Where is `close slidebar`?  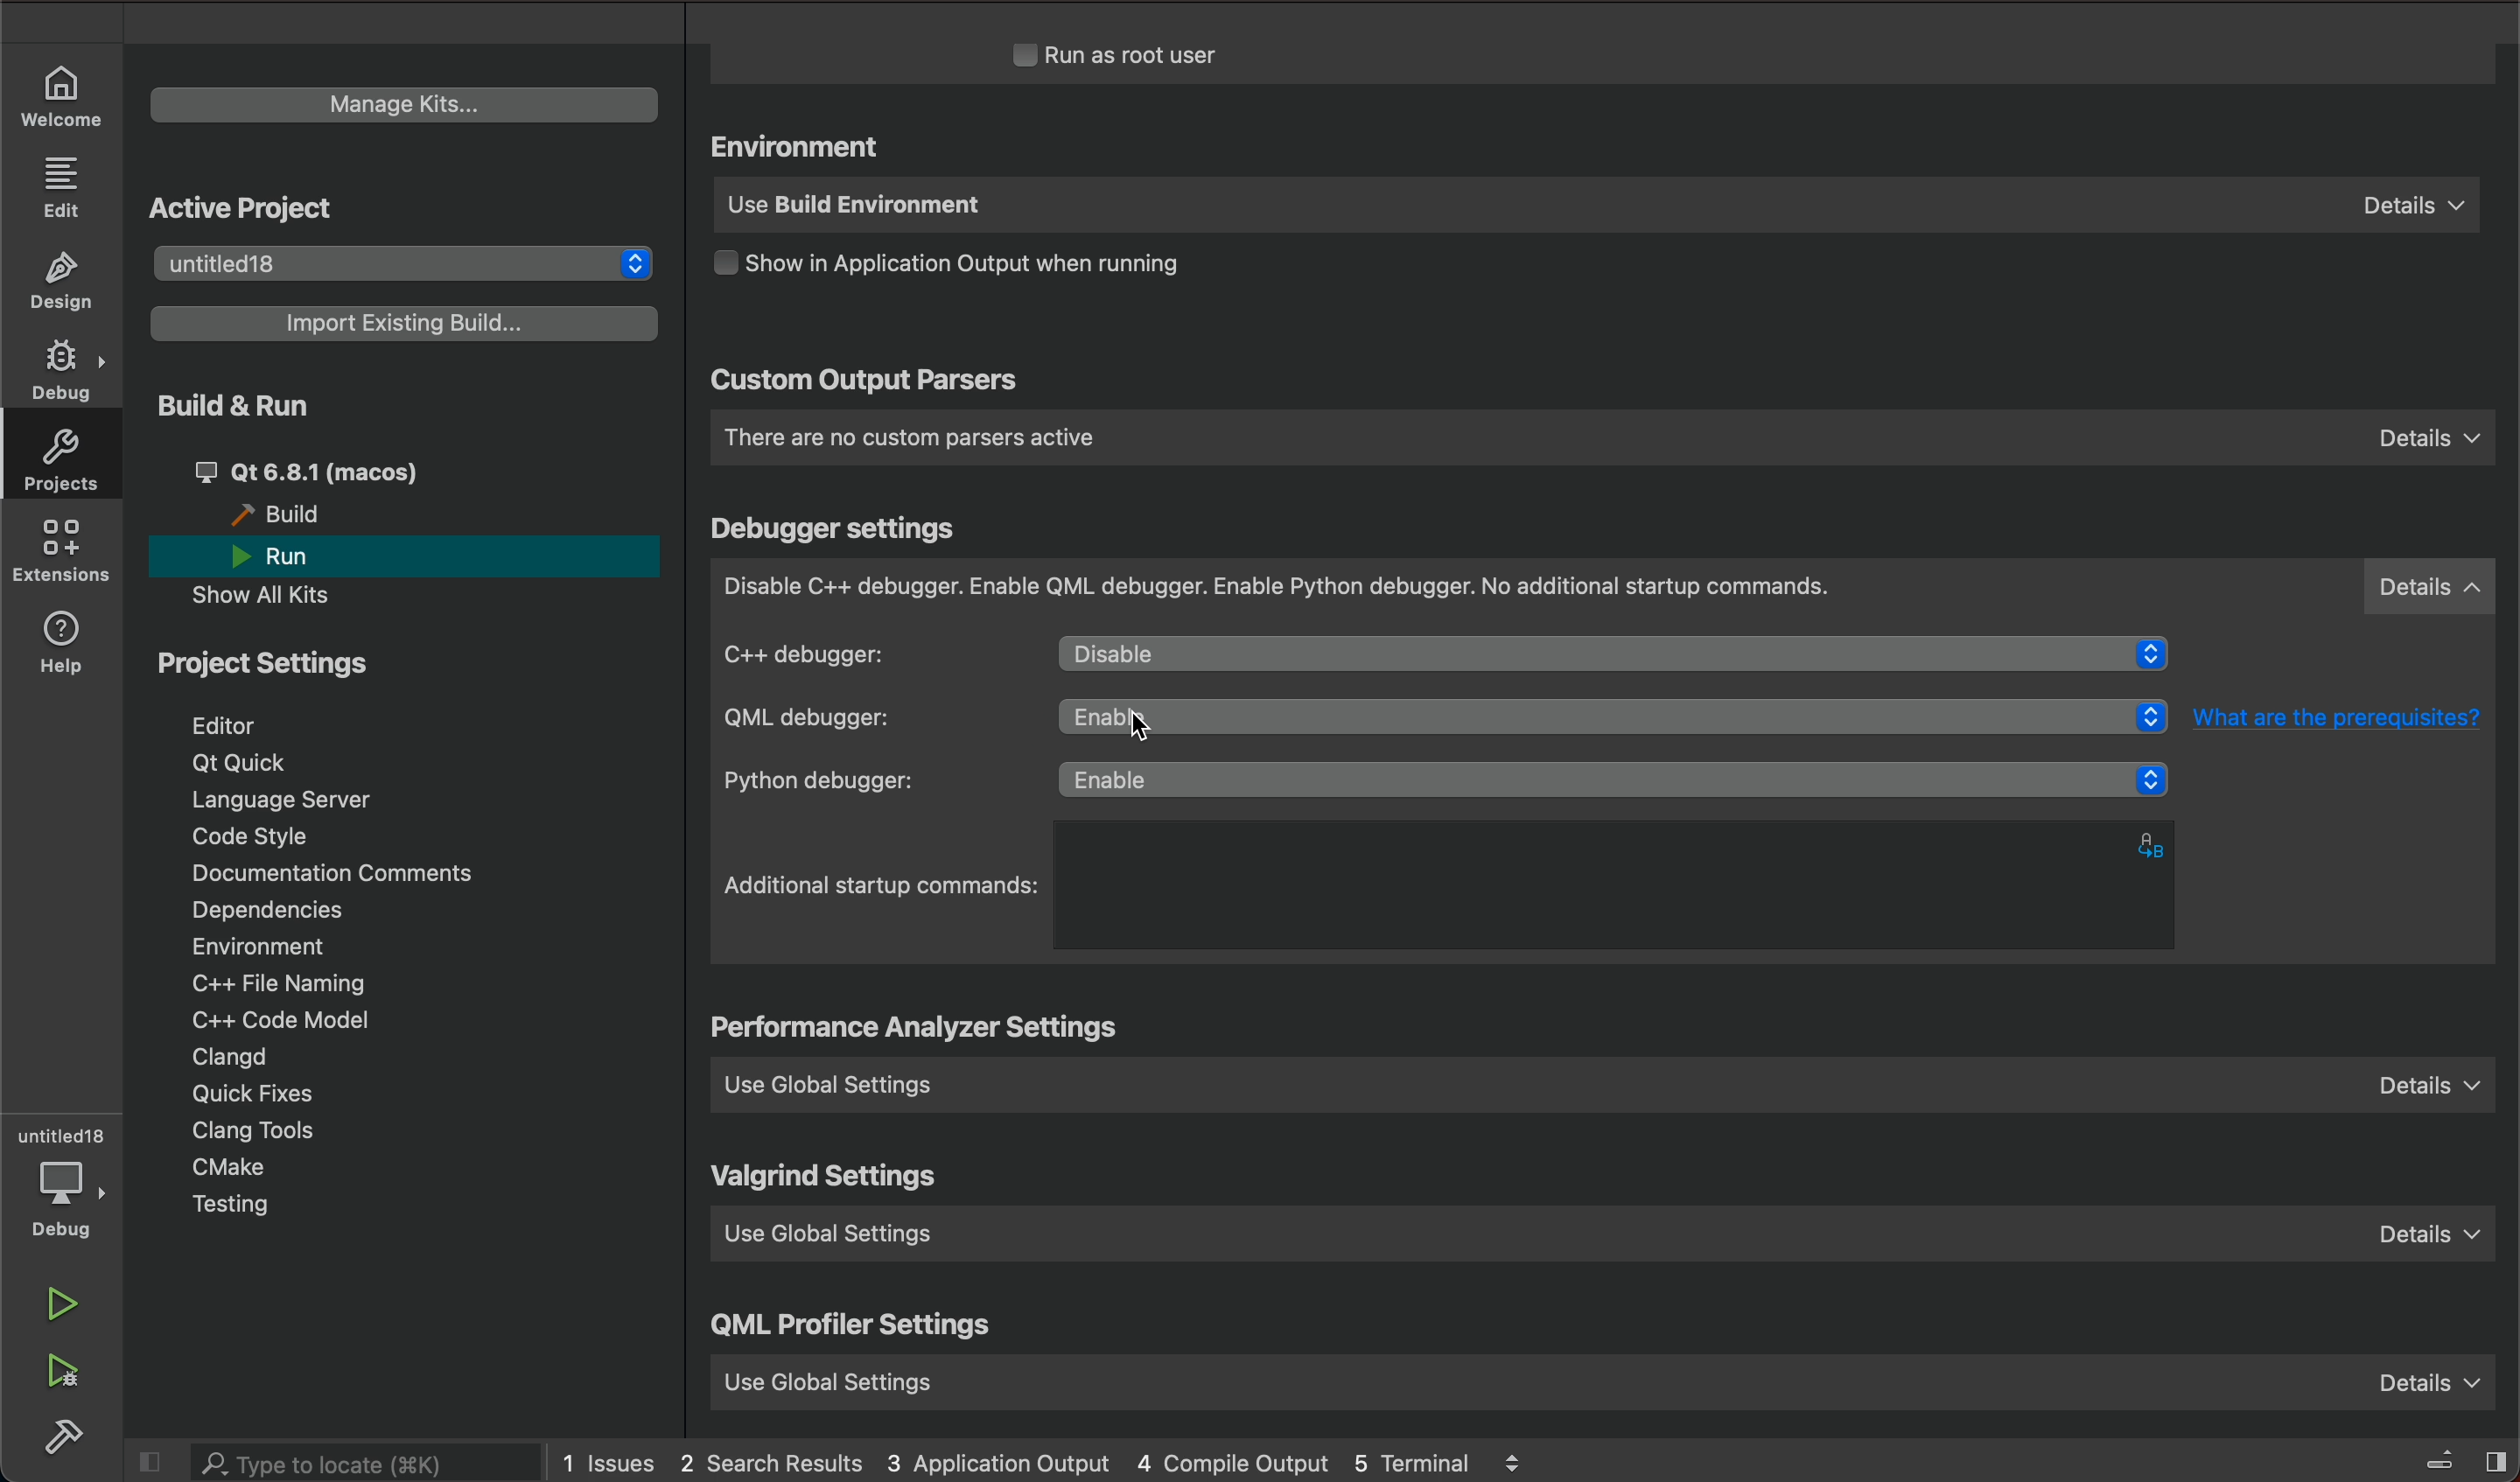 close slidebar is located at coordinates (2440, 1457).